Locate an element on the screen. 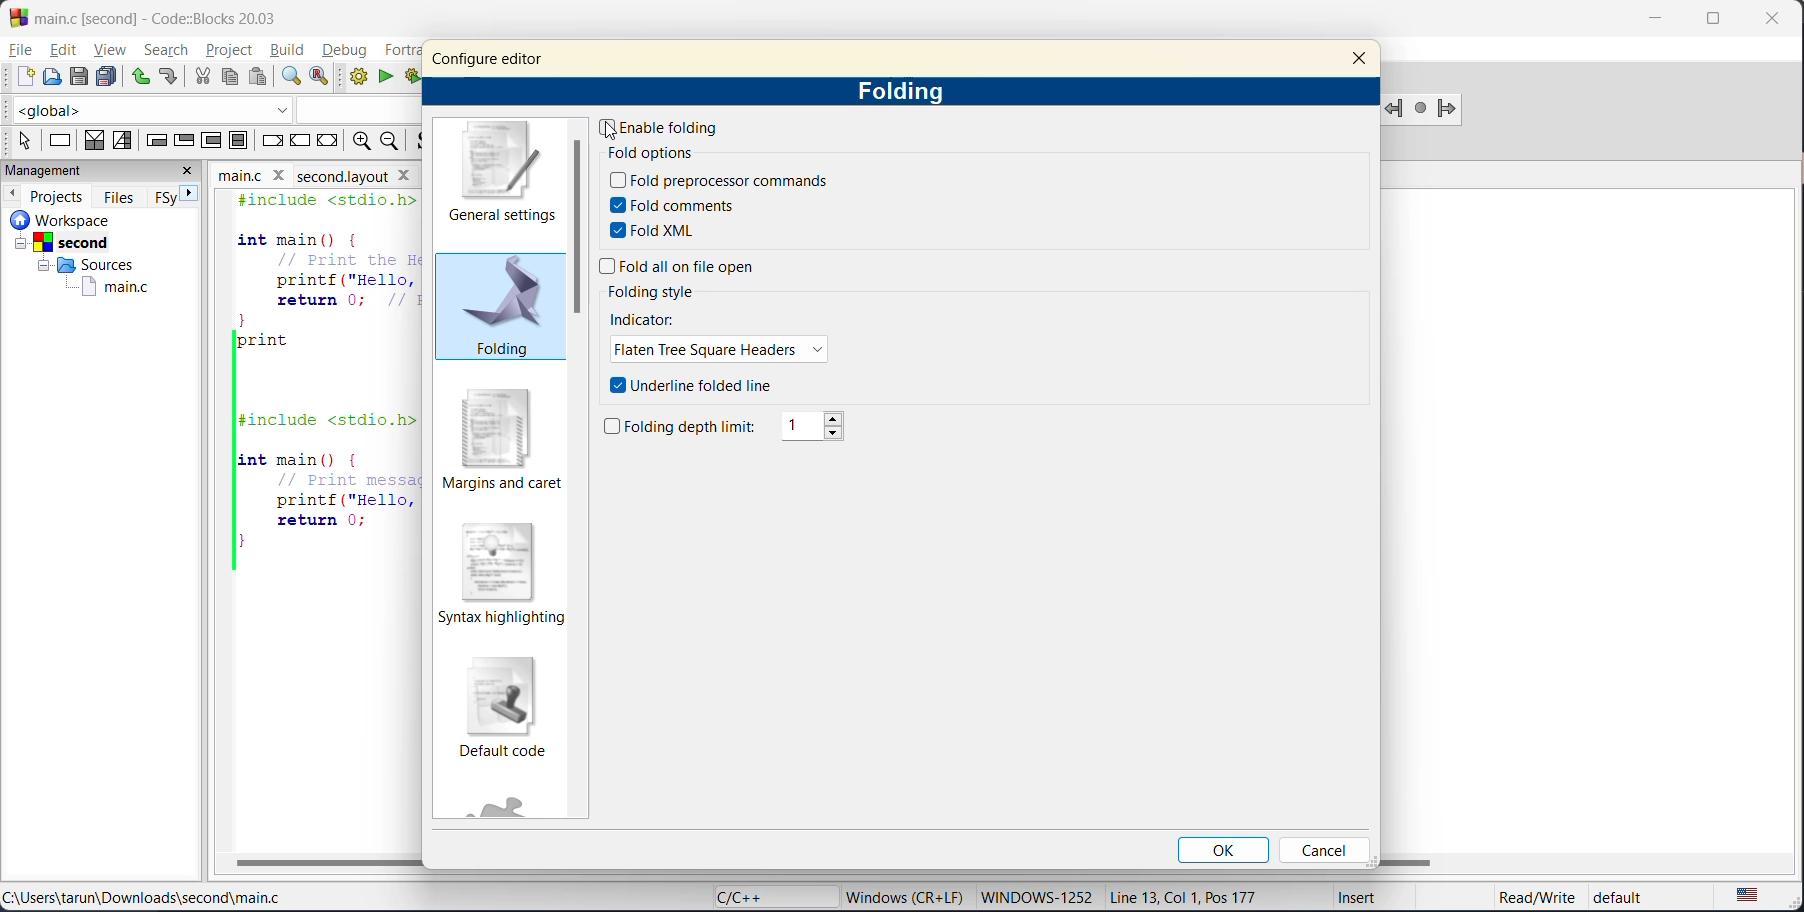  fold comments is located at coordinates (680, 204).